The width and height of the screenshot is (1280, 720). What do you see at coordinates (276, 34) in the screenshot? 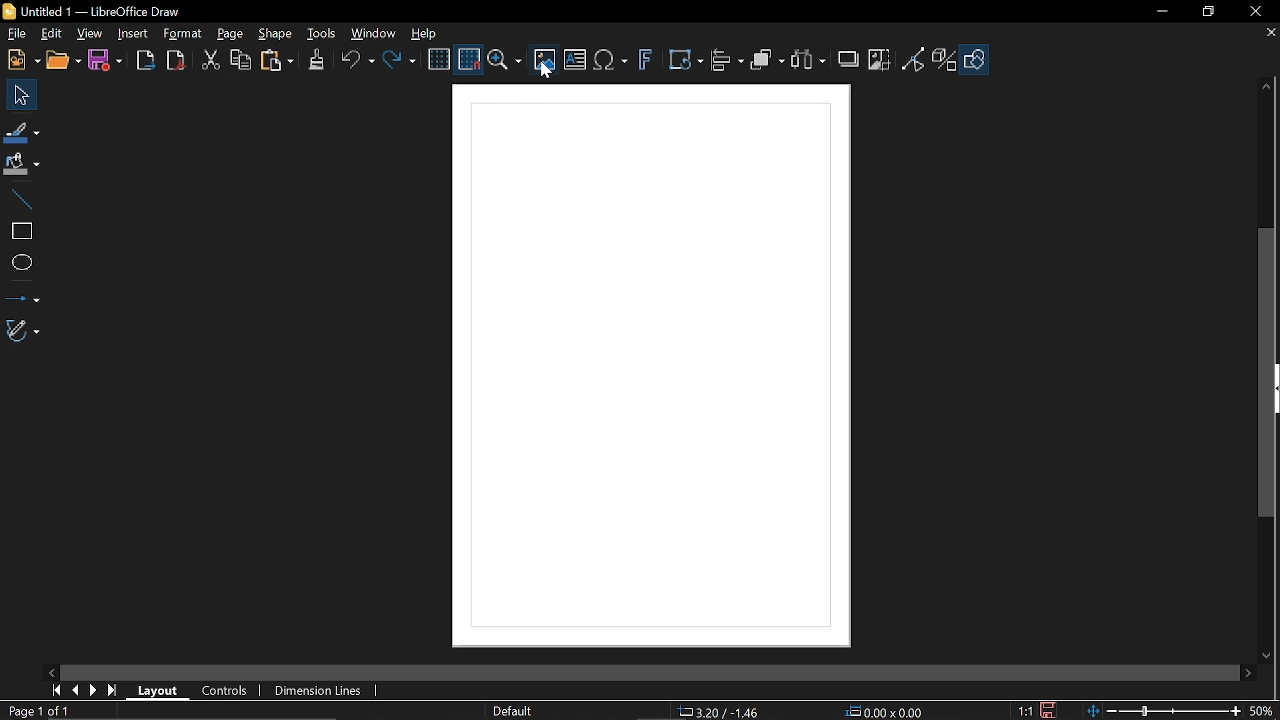
I see `Shape ` at bounding box center [276, 34].